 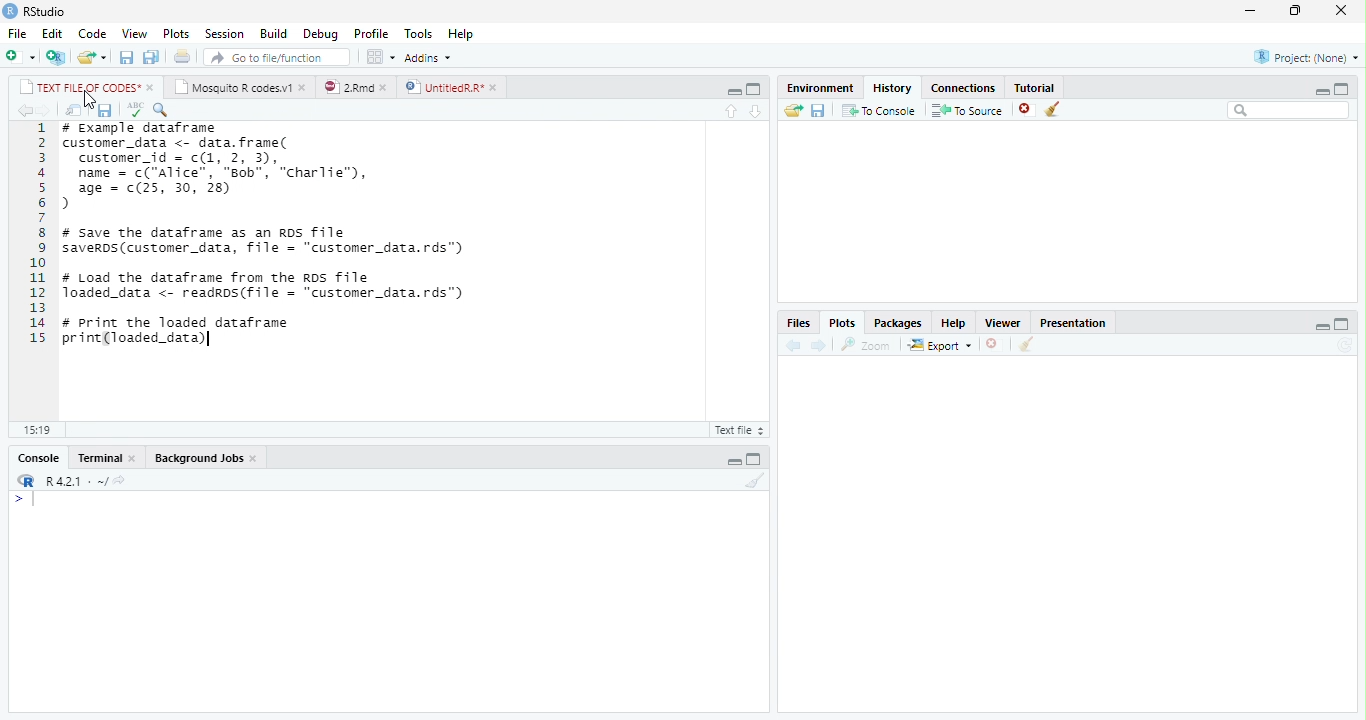 What do you see at coordinates (274, 34) in the screenshot?
I see `Build` at bounding box center [274, 34].